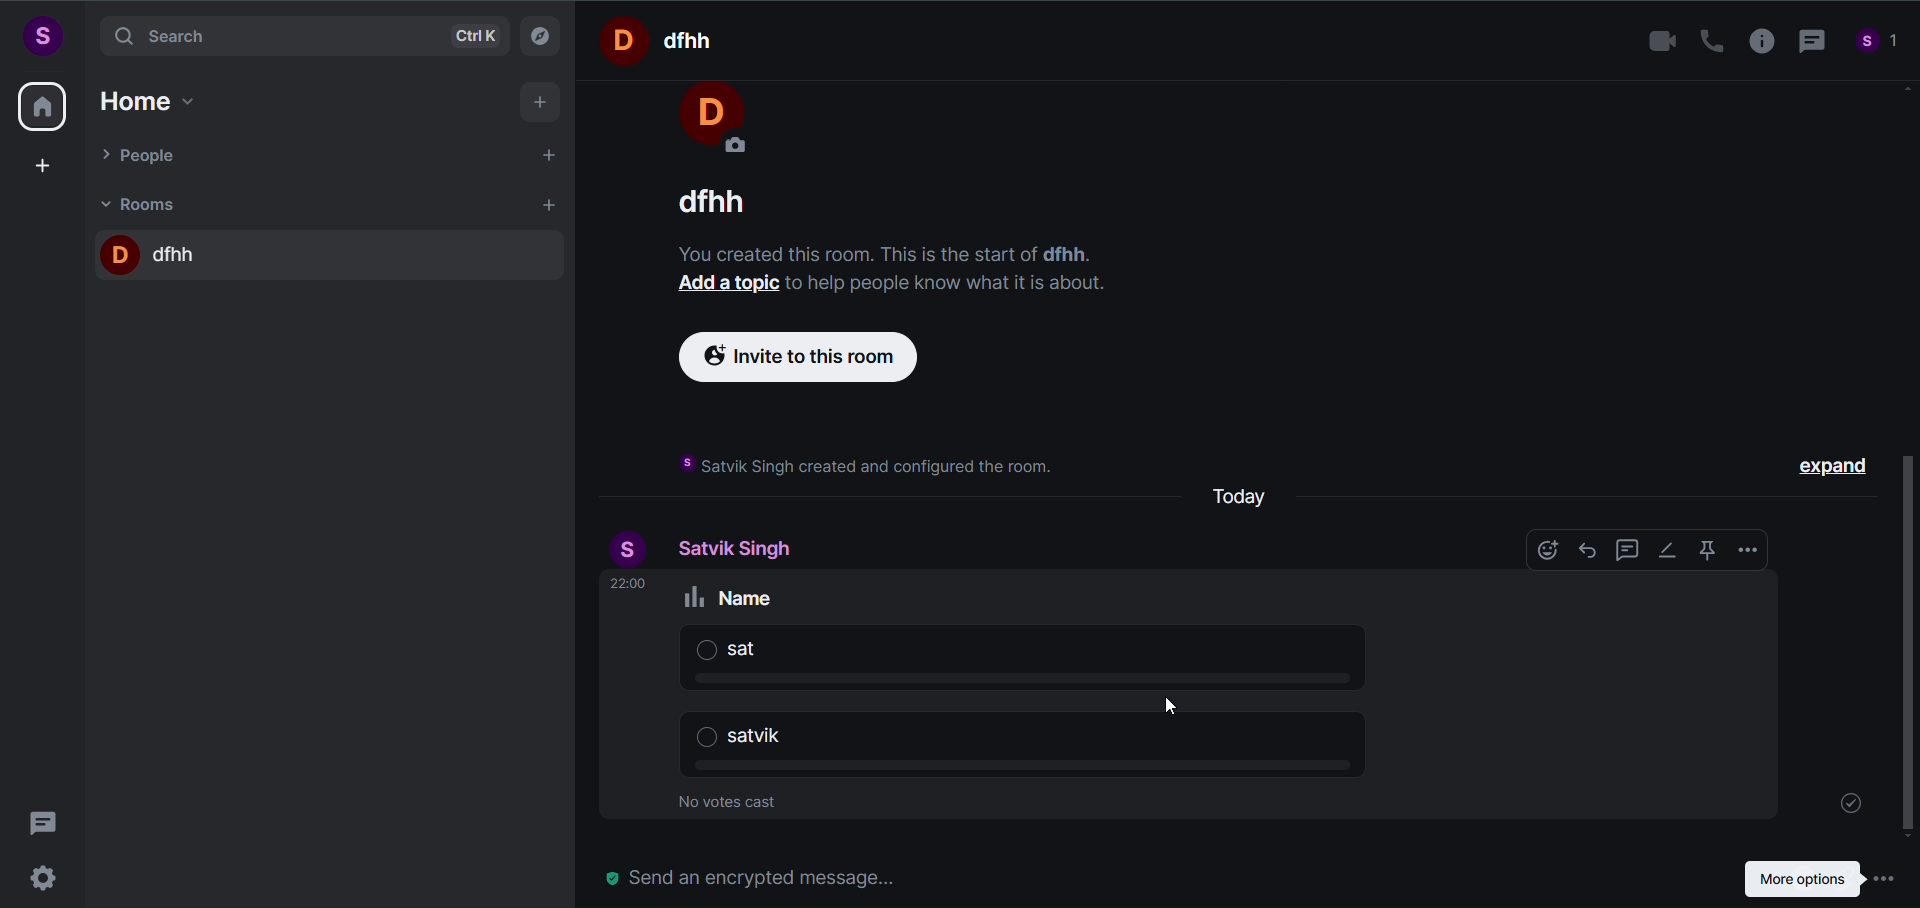  I want to click on edit, so click(1666, 549).